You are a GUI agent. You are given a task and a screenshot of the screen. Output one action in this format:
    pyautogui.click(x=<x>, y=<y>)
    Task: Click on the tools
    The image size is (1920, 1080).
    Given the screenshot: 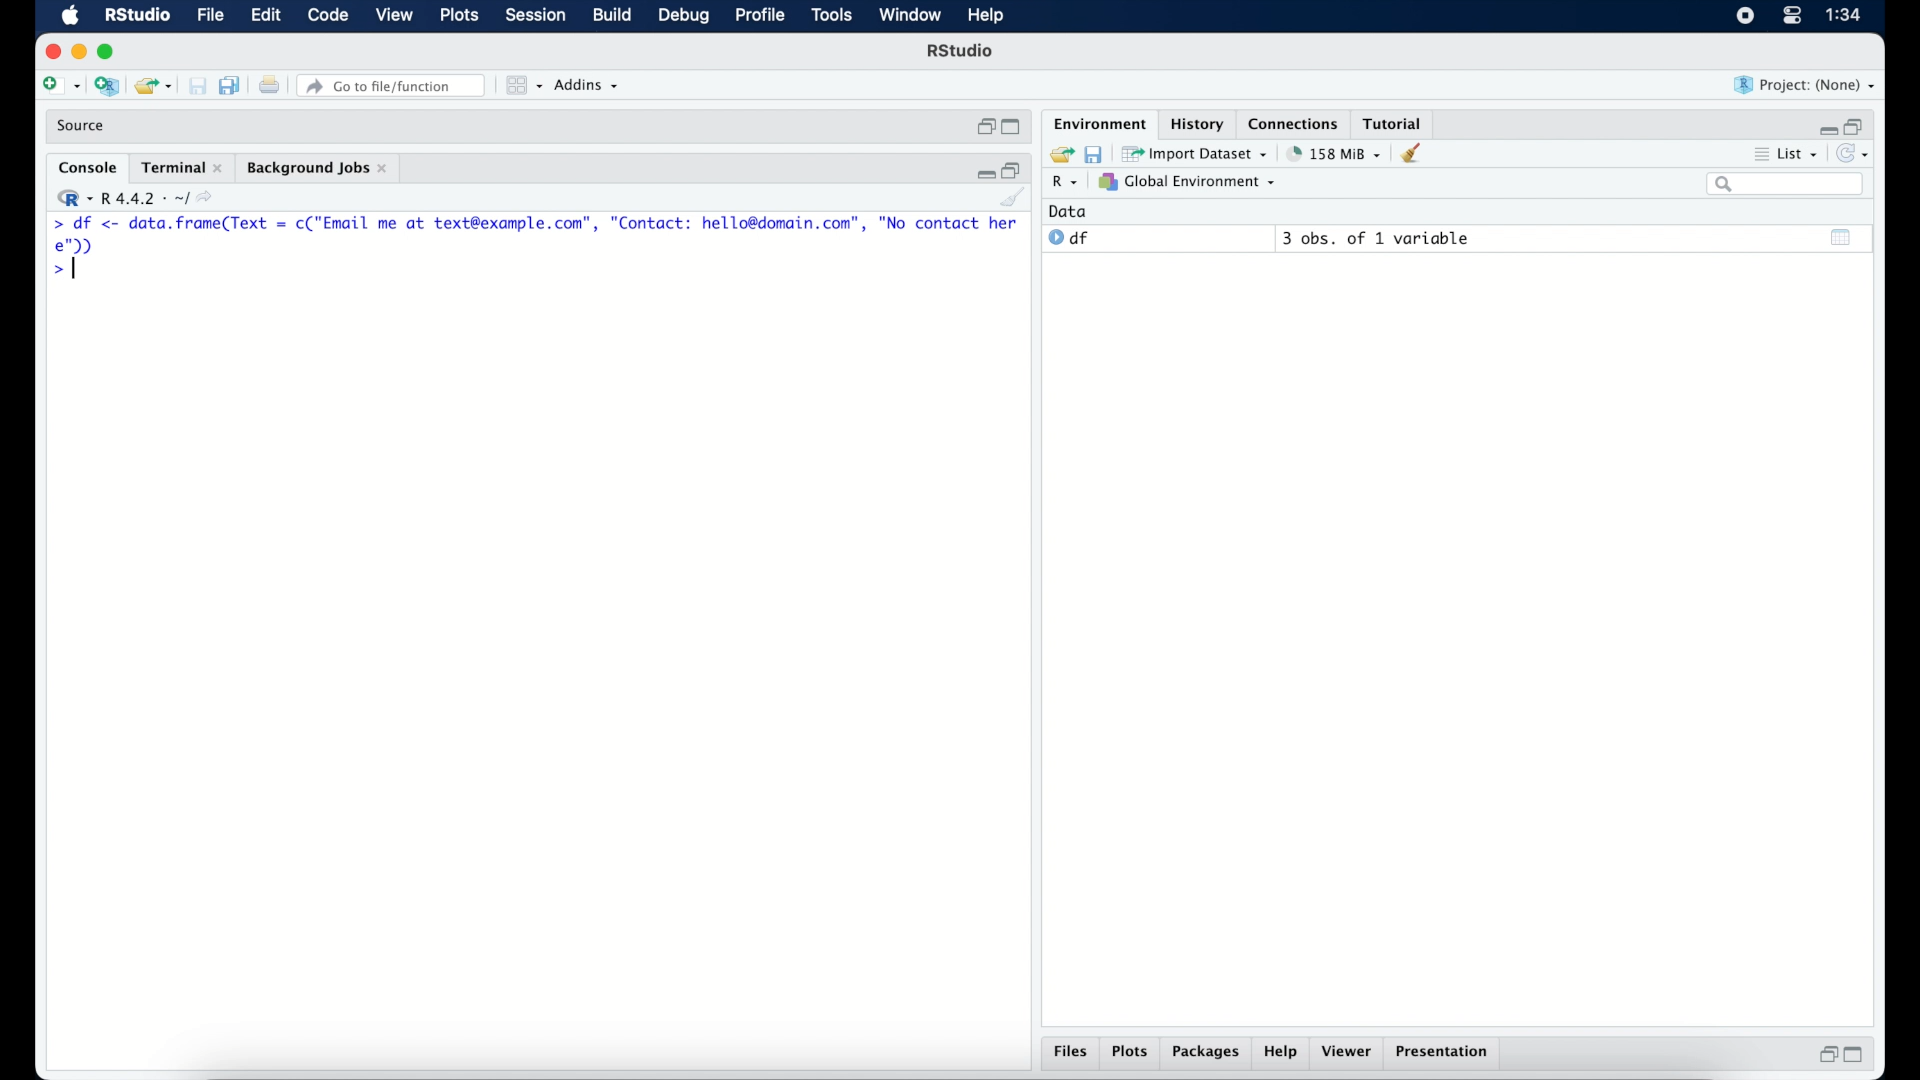 What is the action you would take?
    pyautogui.click(x=830, y=16)
    